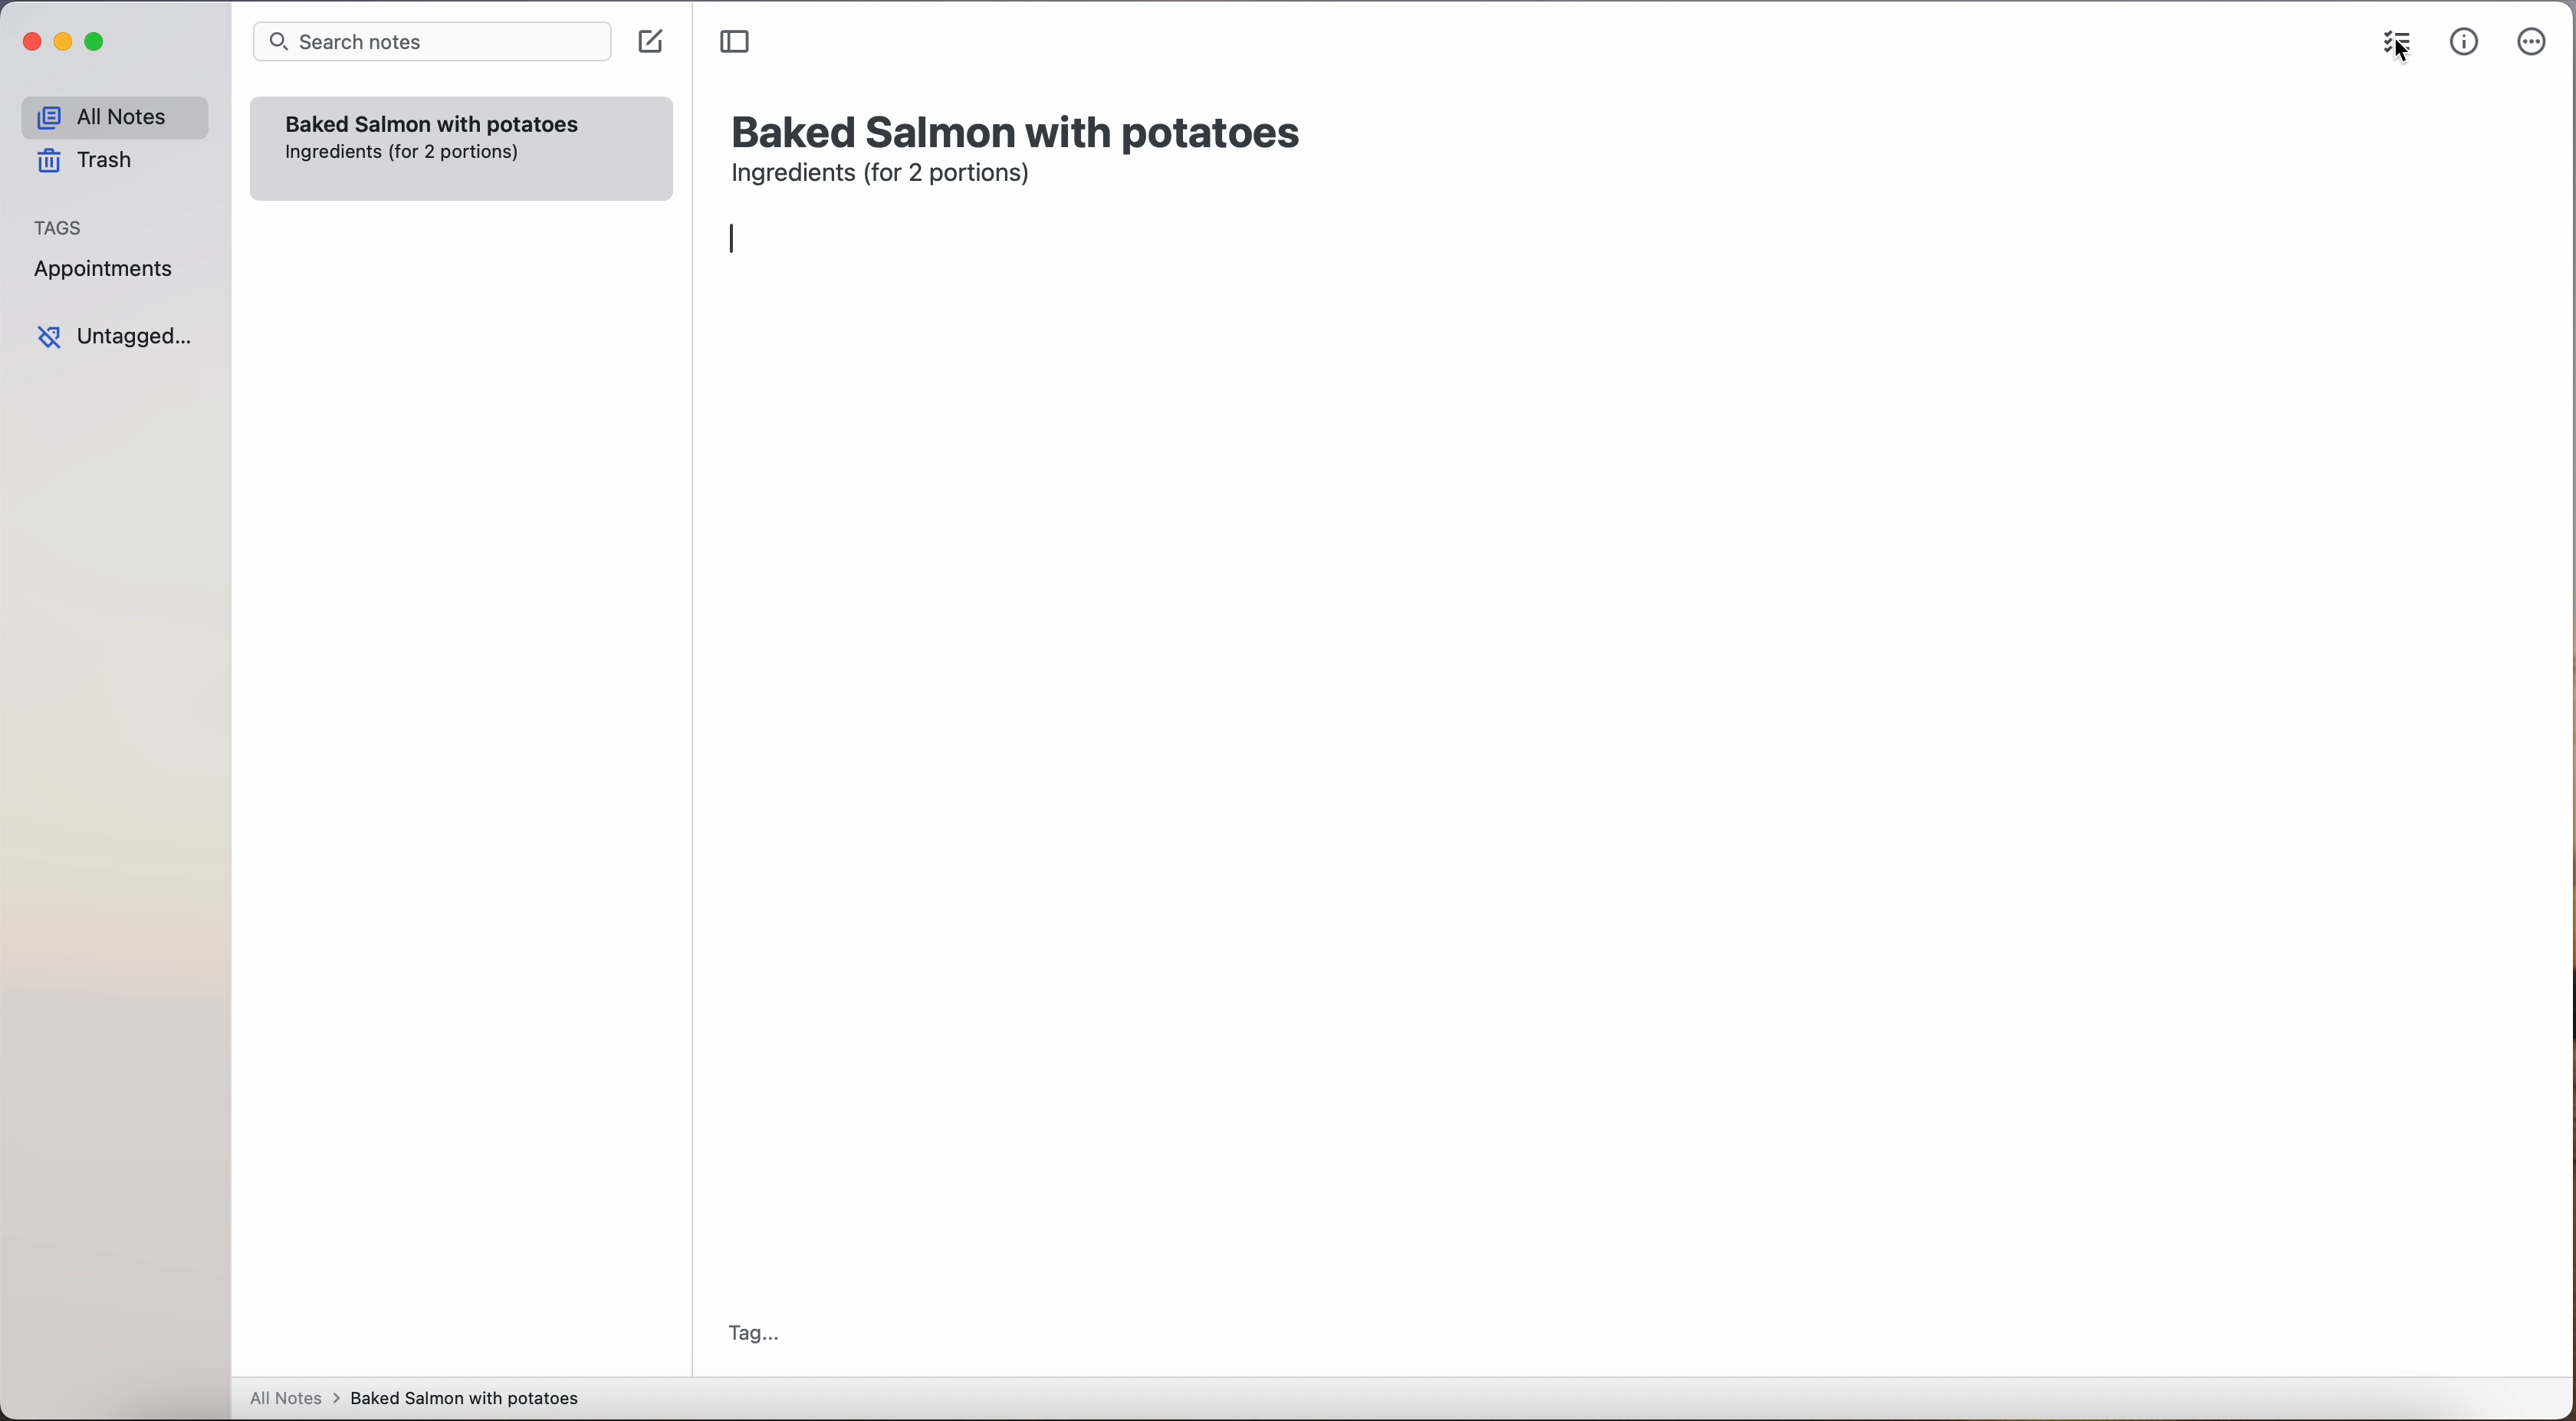  What do you see at coordinates (752, 1336) in the screenshot?
I see `tag` at bounding box center [752, 1336].